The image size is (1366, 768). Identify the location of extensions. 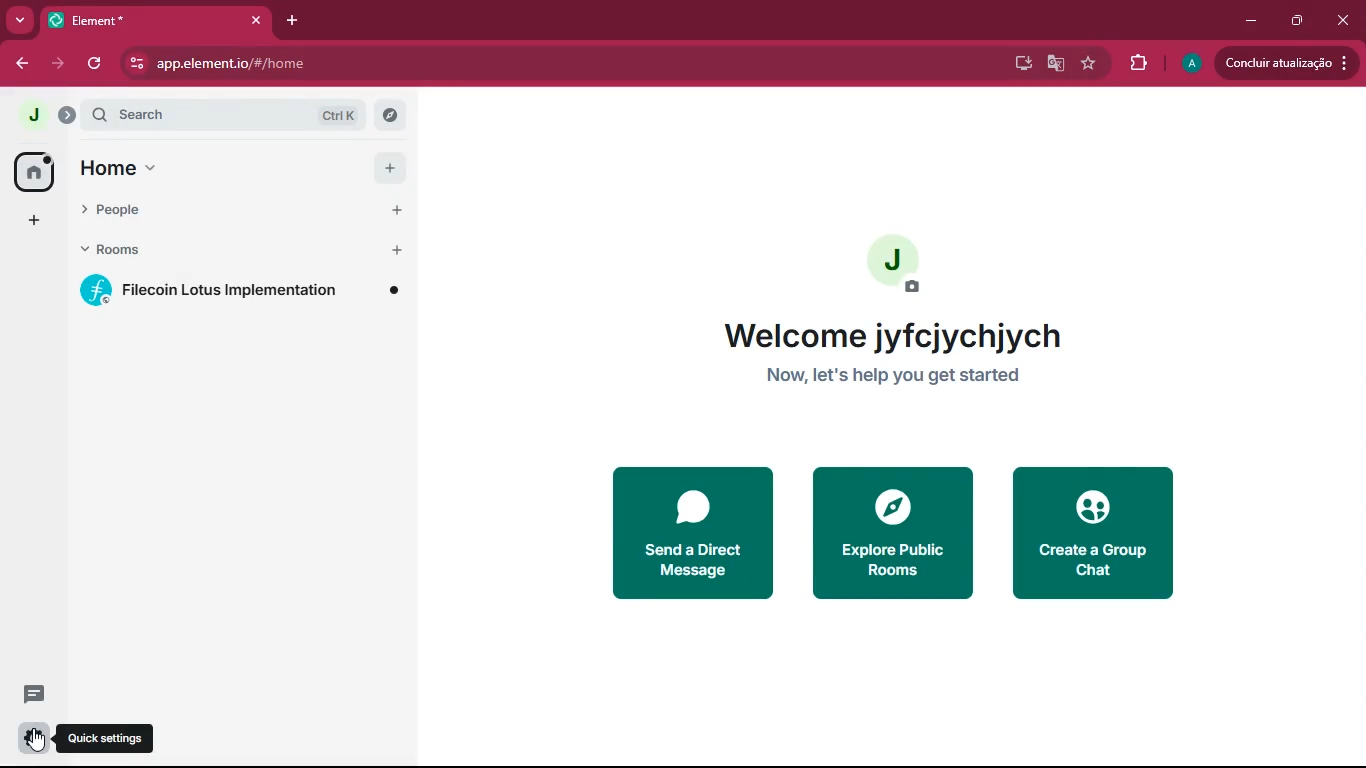
(1135, 64).